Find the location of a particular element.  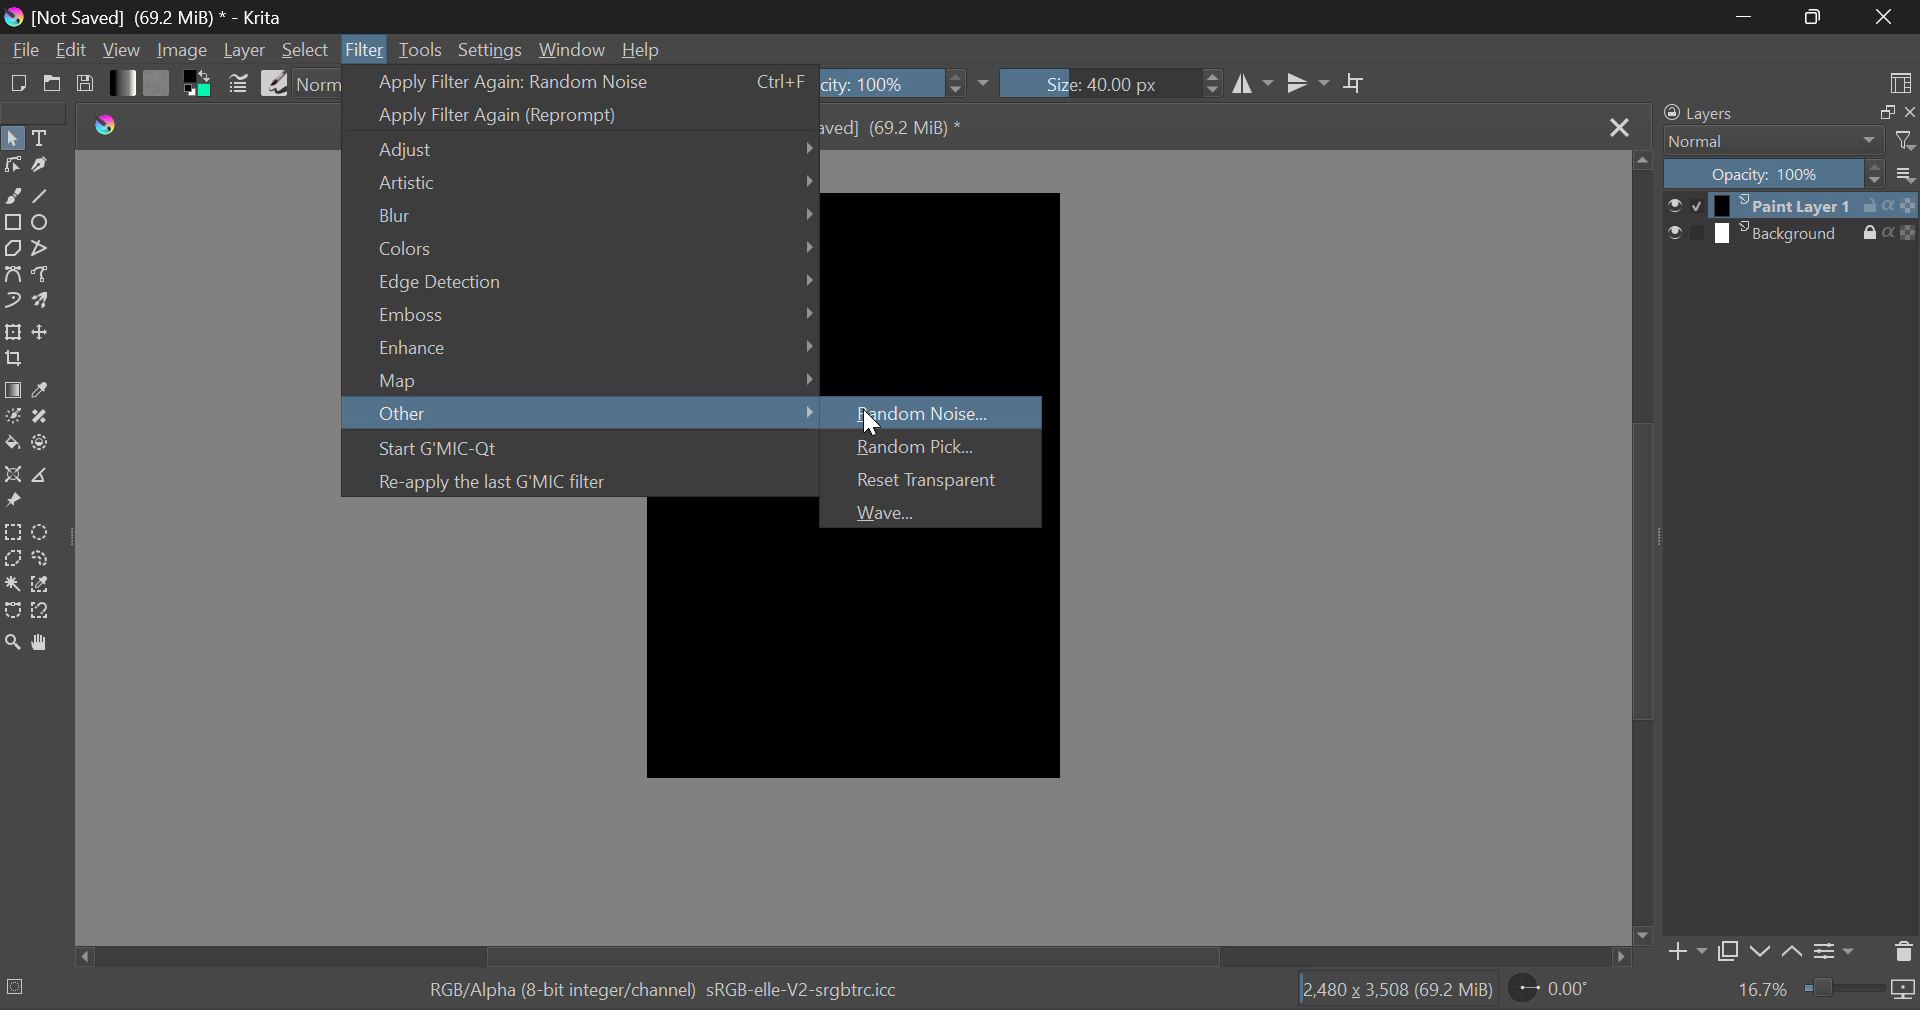

Rectangle is located at coordinates (12, 220).